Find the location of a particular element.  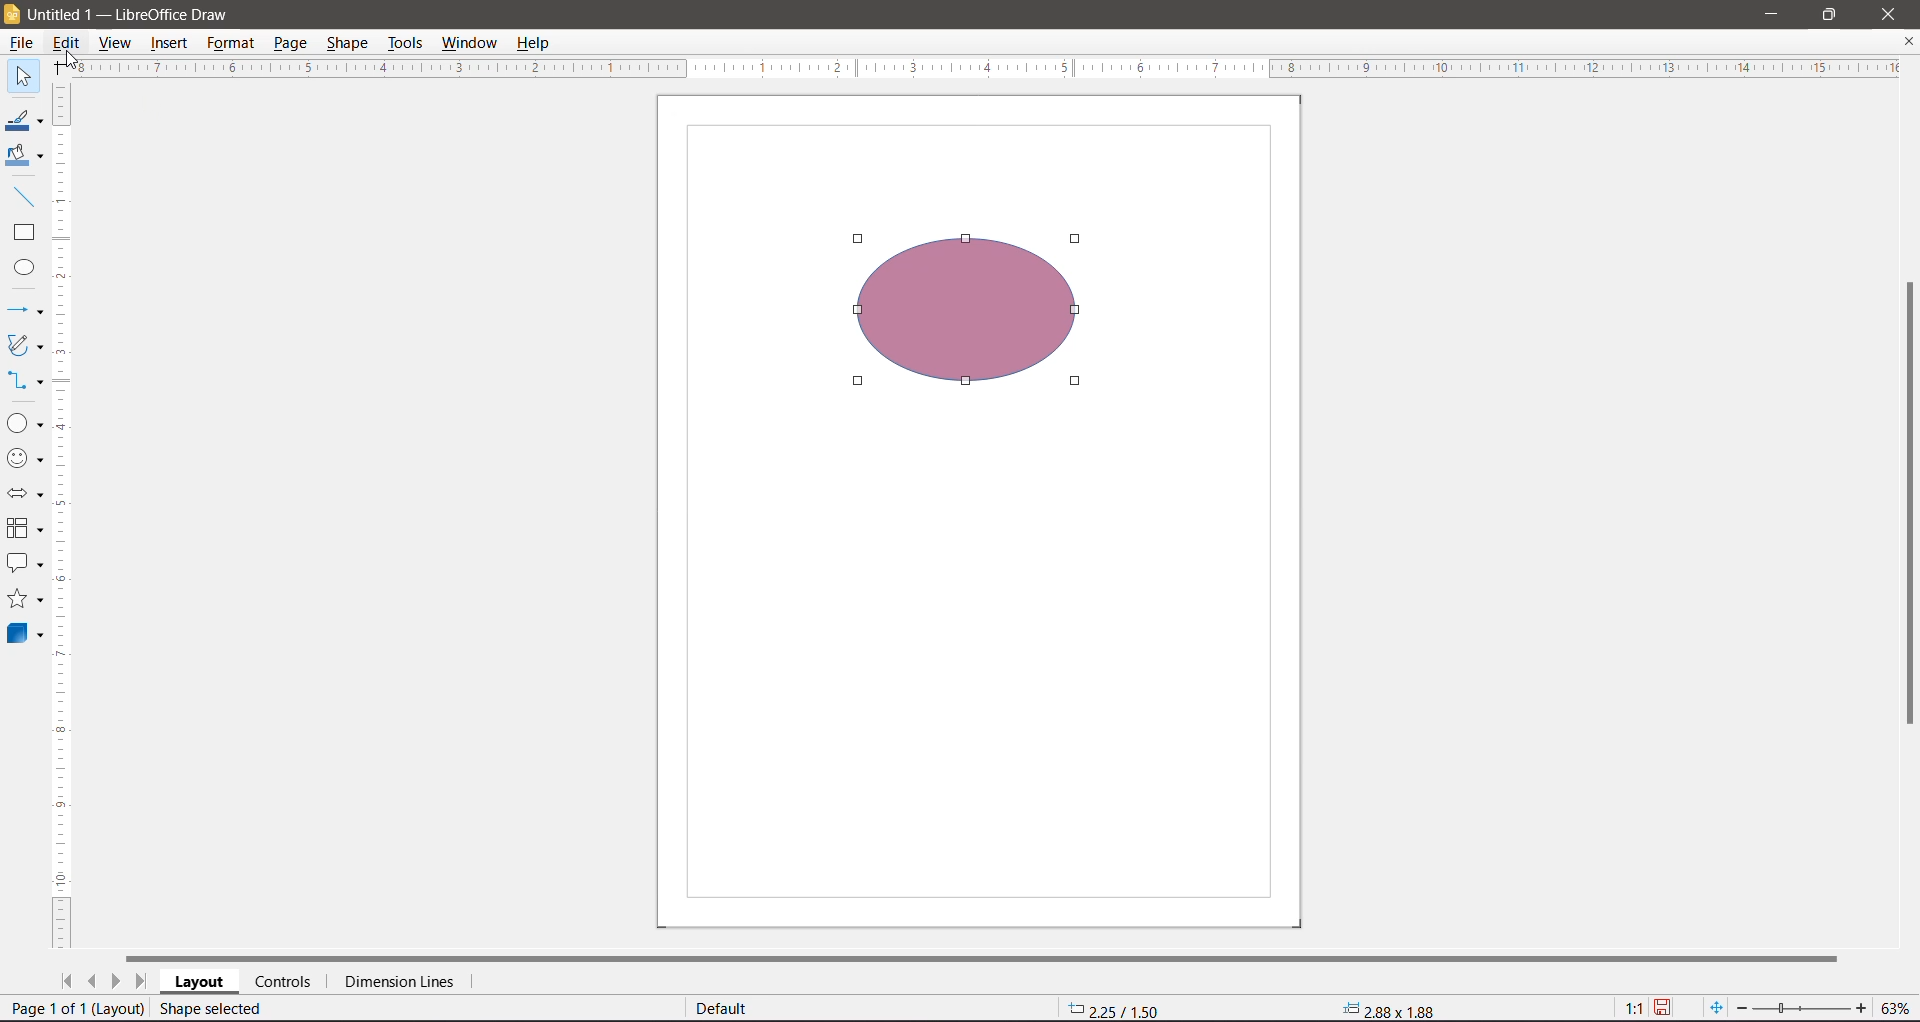

Rectangle is located at coordinates (24, 234).